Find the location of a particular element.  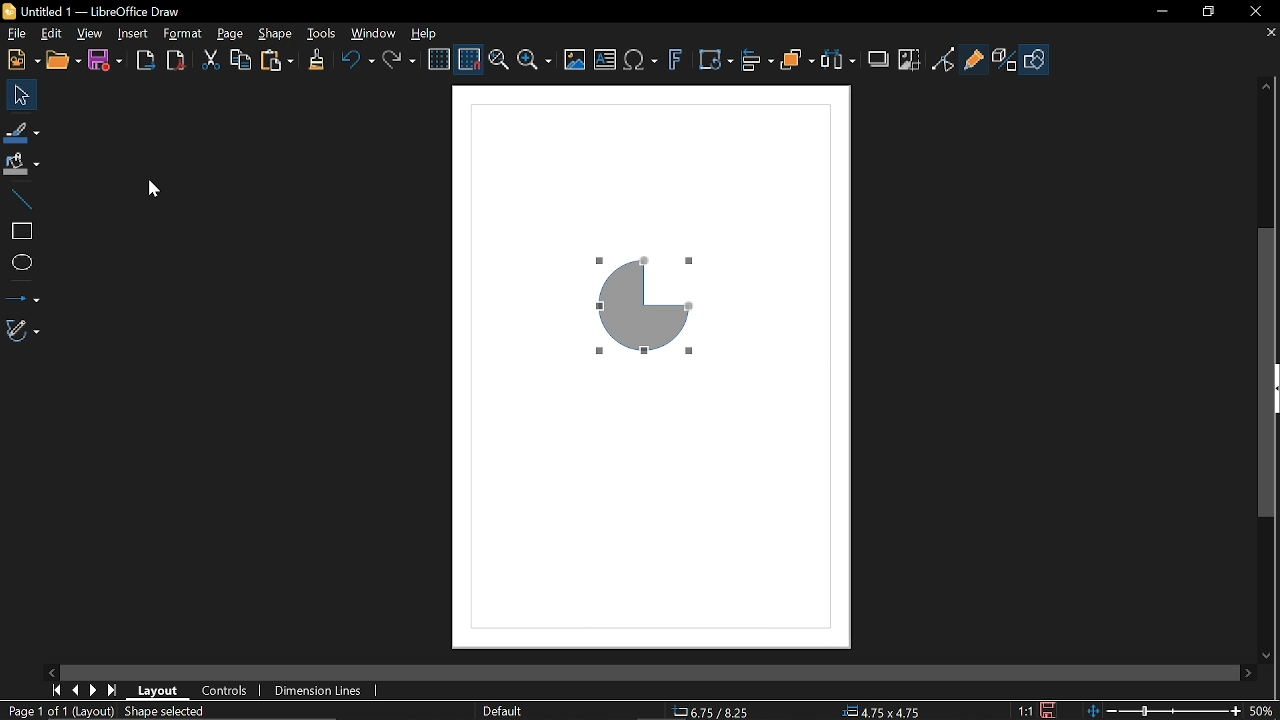

1:1 (Scaling factor of the document) is located at coordinates (1038, 710).